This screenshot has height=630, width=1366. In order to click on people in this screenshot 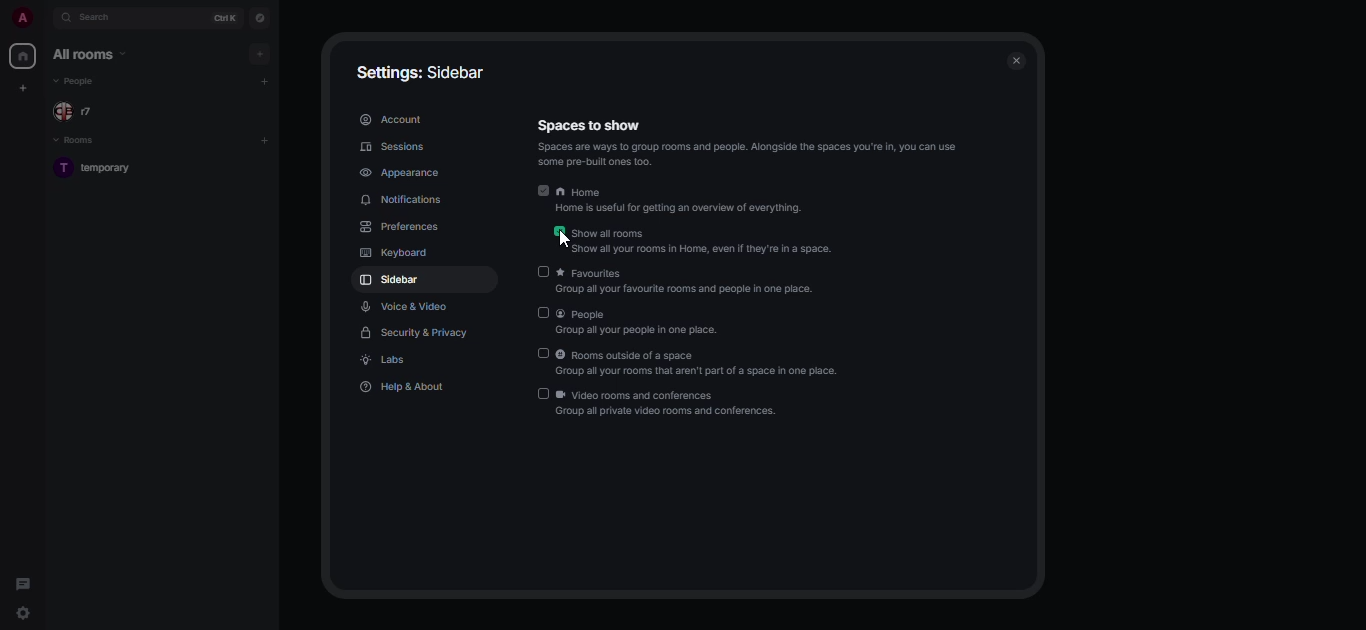, I will do `click(645, 321)`.